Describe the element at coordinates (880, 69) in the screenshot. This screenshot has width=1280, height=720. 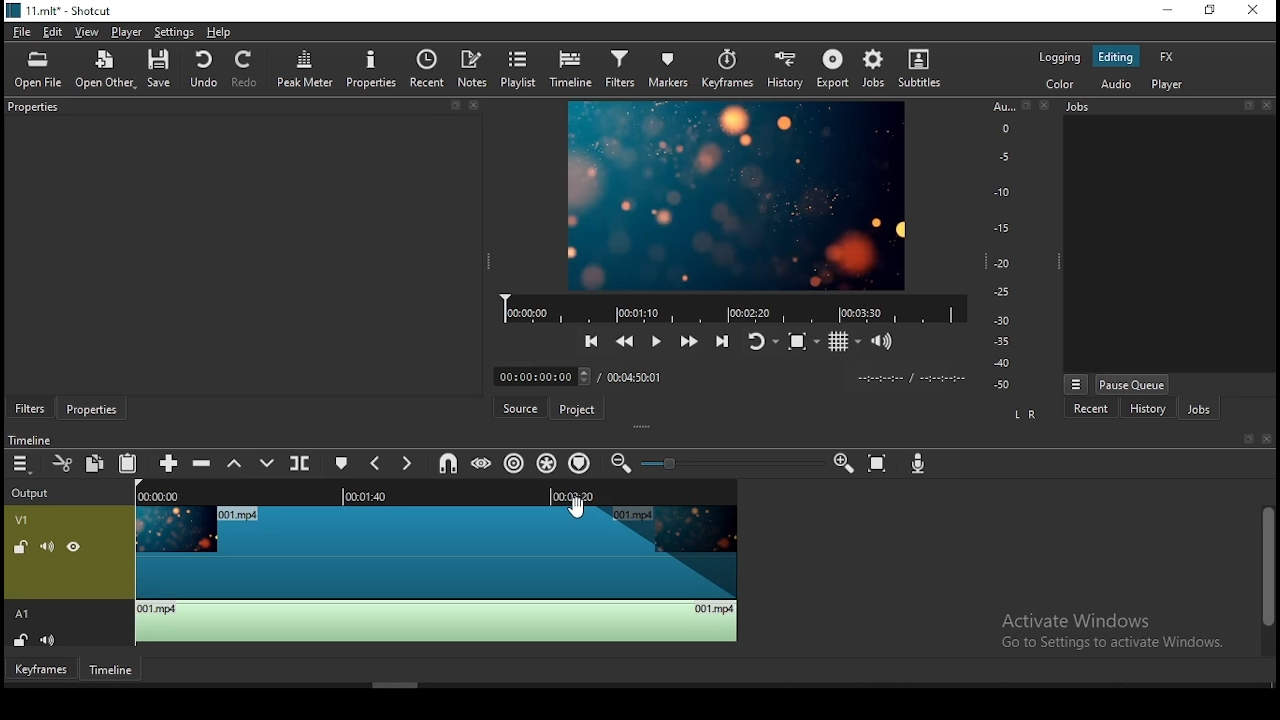
I see `jobs` at that location.